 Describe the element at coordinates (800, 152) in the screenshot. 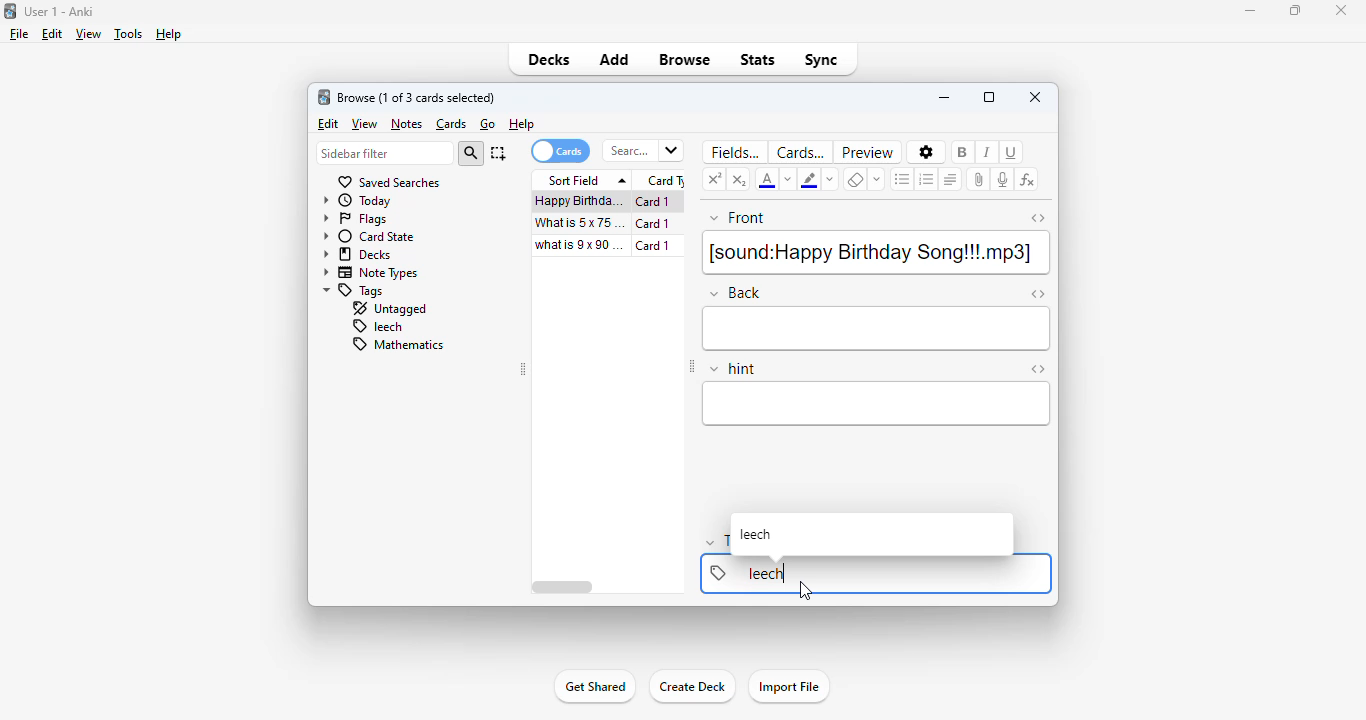

I see `cards` at that location.